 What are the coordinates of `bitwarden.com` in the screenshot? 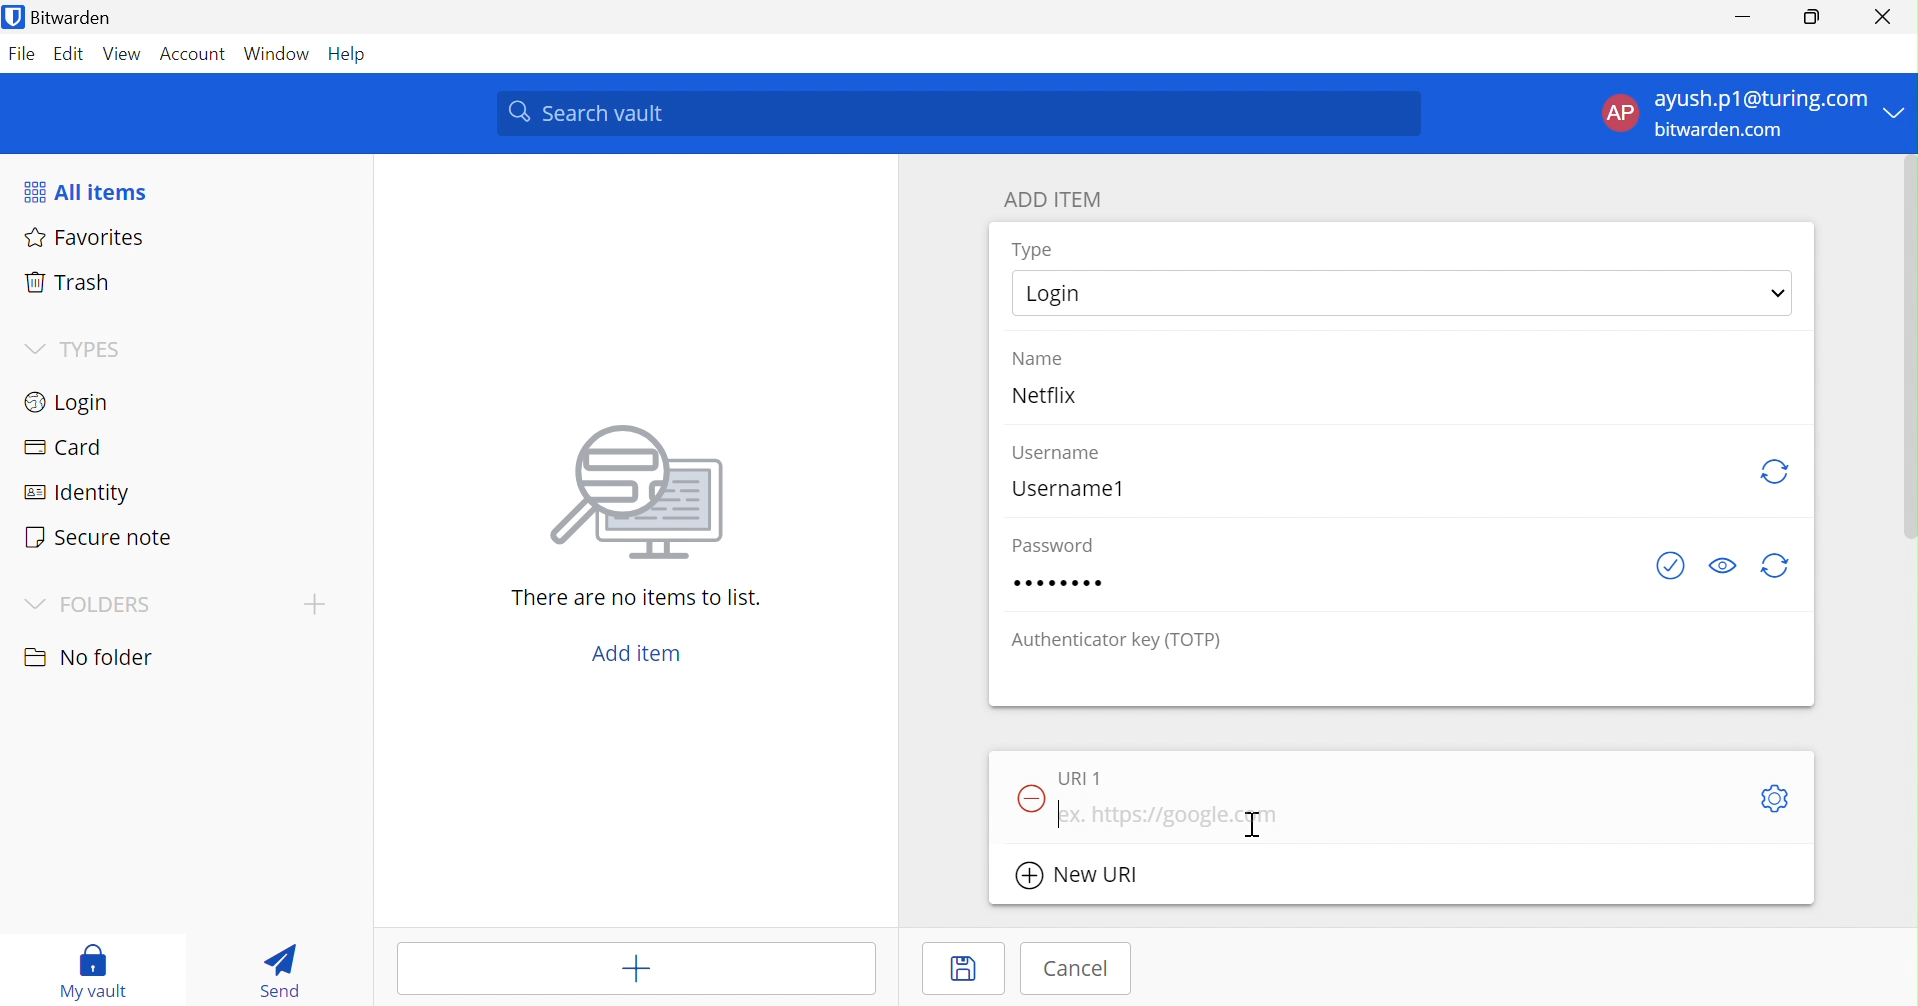 It's located at (1718, 129).